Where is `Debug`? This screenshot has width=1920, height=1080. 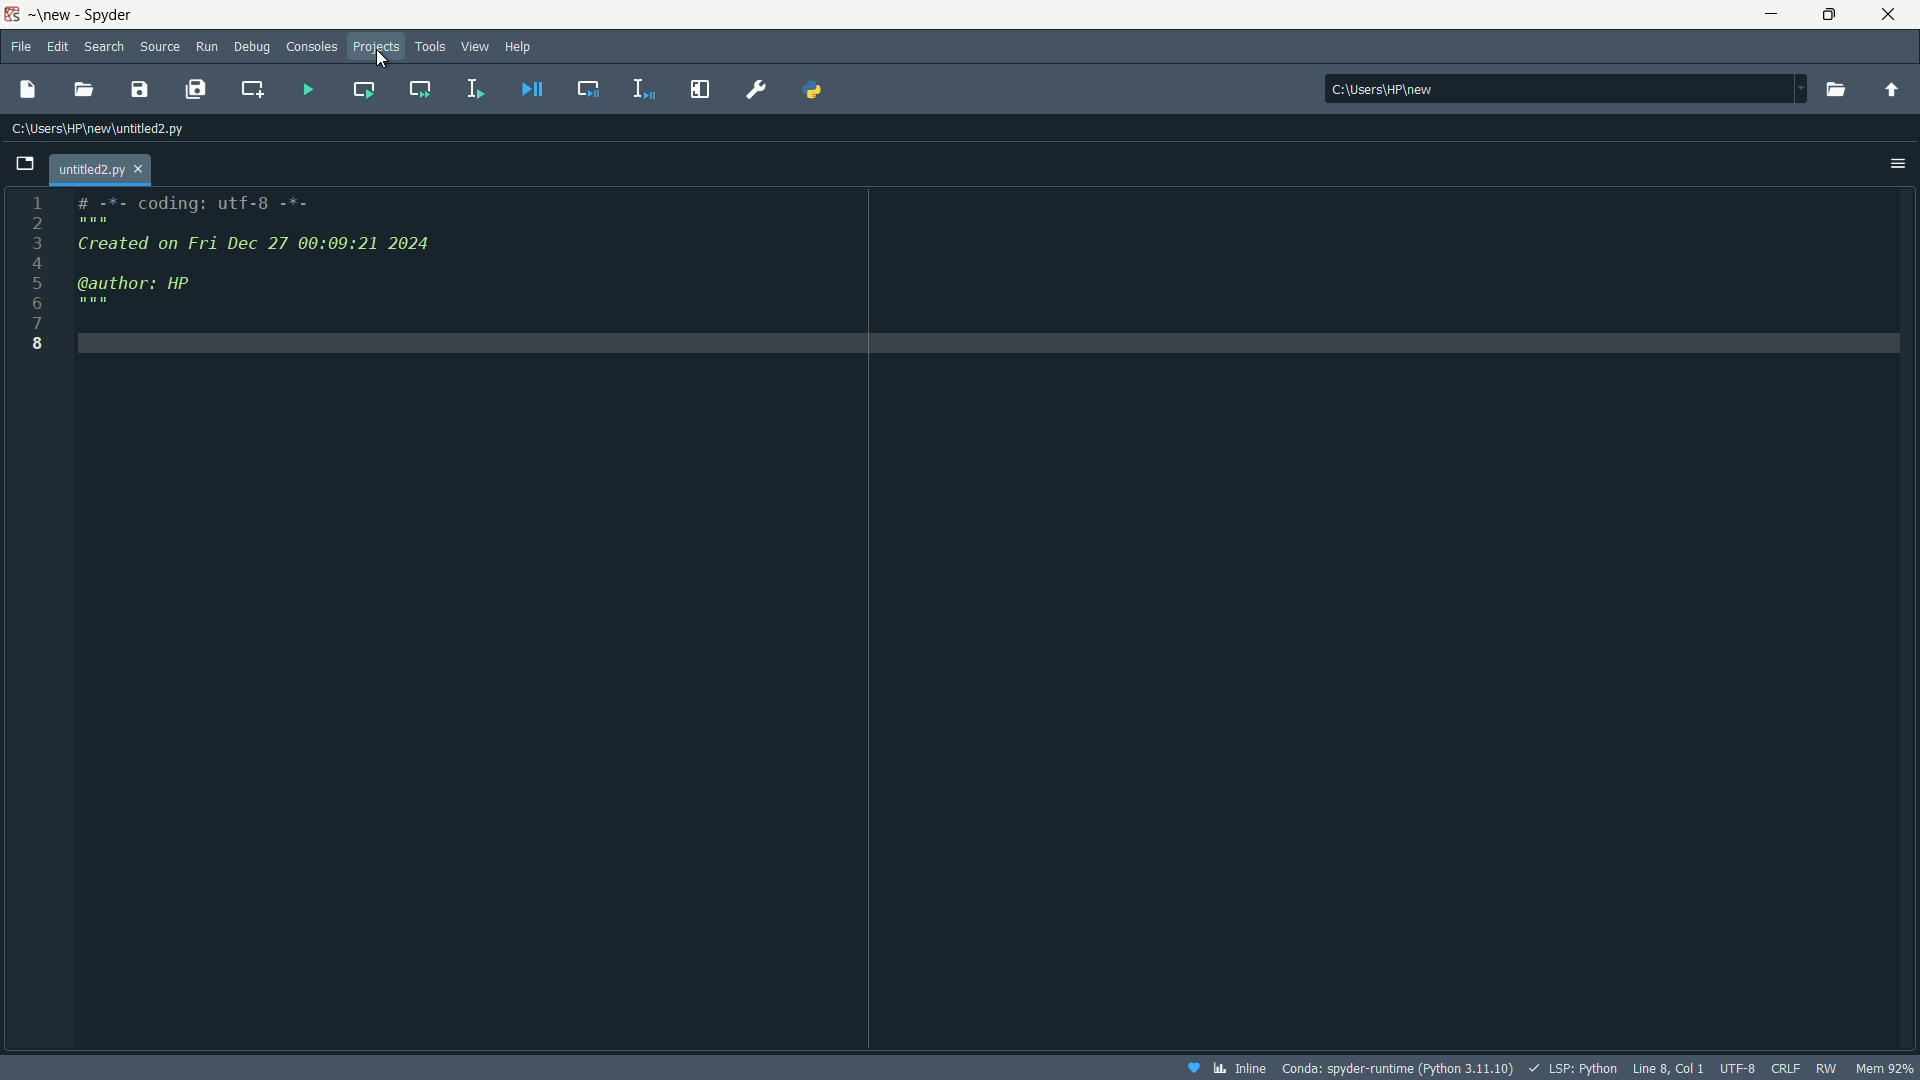
Debug is located at coordinates (252, 48).